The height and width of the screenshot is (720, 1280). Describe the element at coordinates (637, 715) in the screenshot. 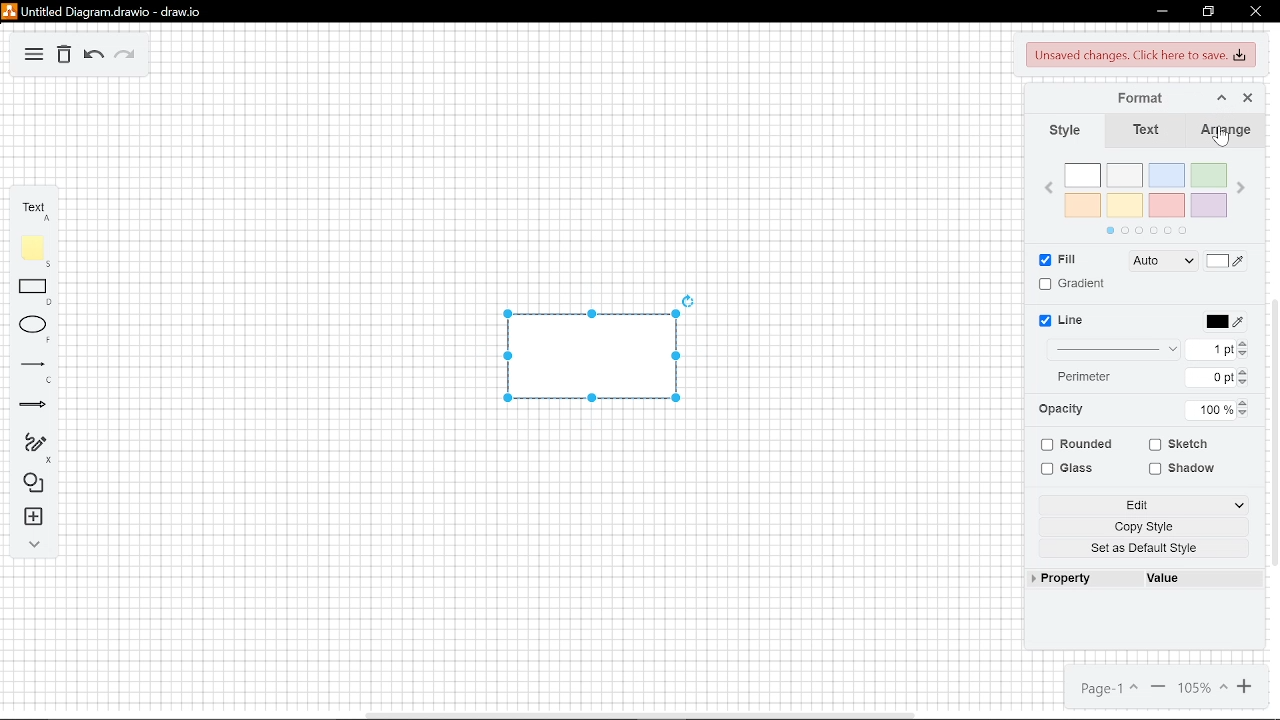

I see `horizontal scrollbar` at that location.